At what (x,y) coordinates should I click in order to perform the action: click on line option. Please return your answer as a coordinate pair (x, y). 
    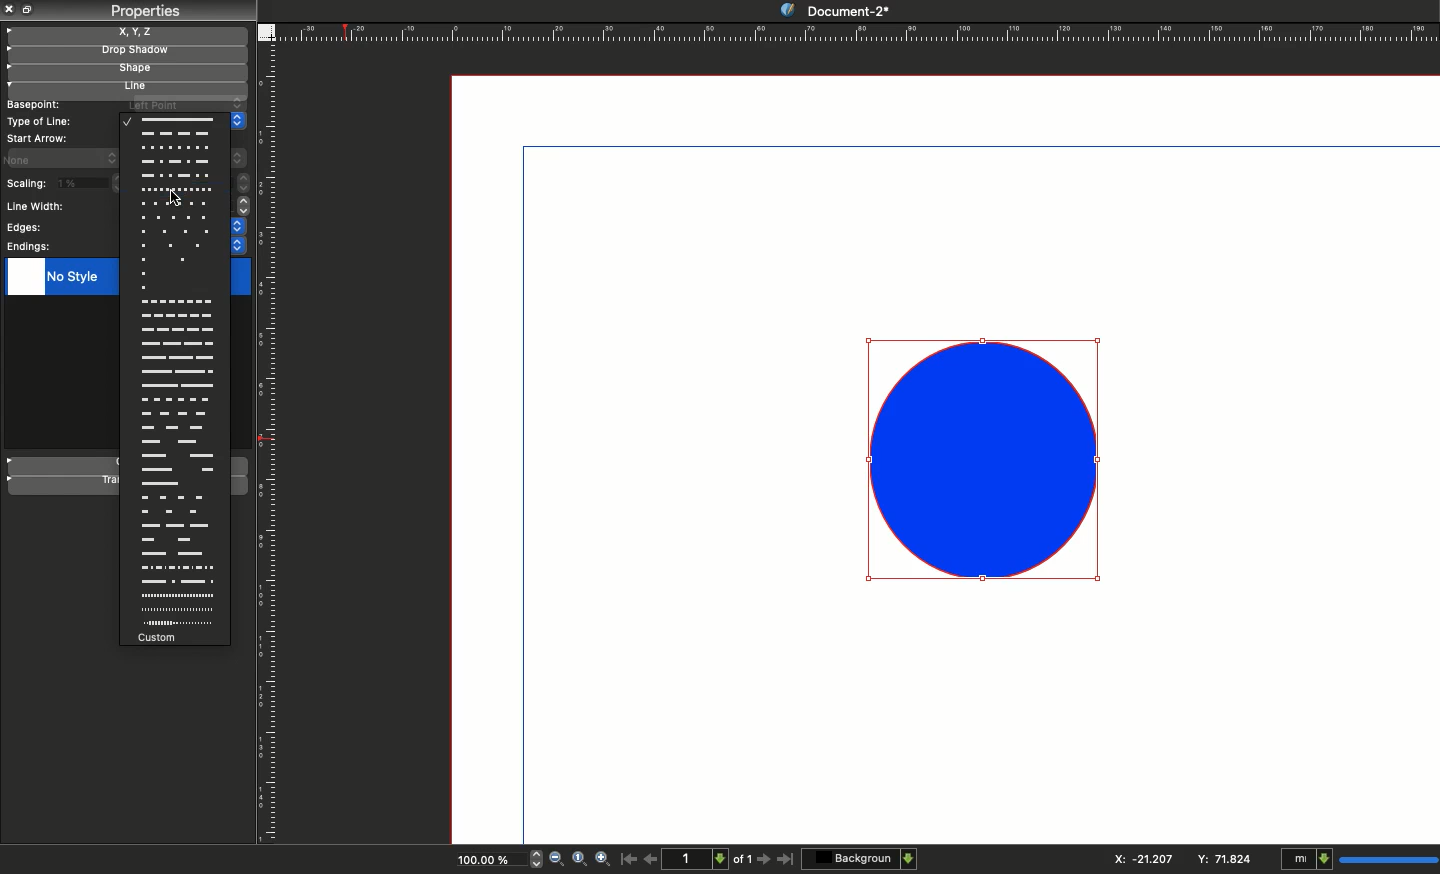
    Looking at the image, I should click on (176, 316).